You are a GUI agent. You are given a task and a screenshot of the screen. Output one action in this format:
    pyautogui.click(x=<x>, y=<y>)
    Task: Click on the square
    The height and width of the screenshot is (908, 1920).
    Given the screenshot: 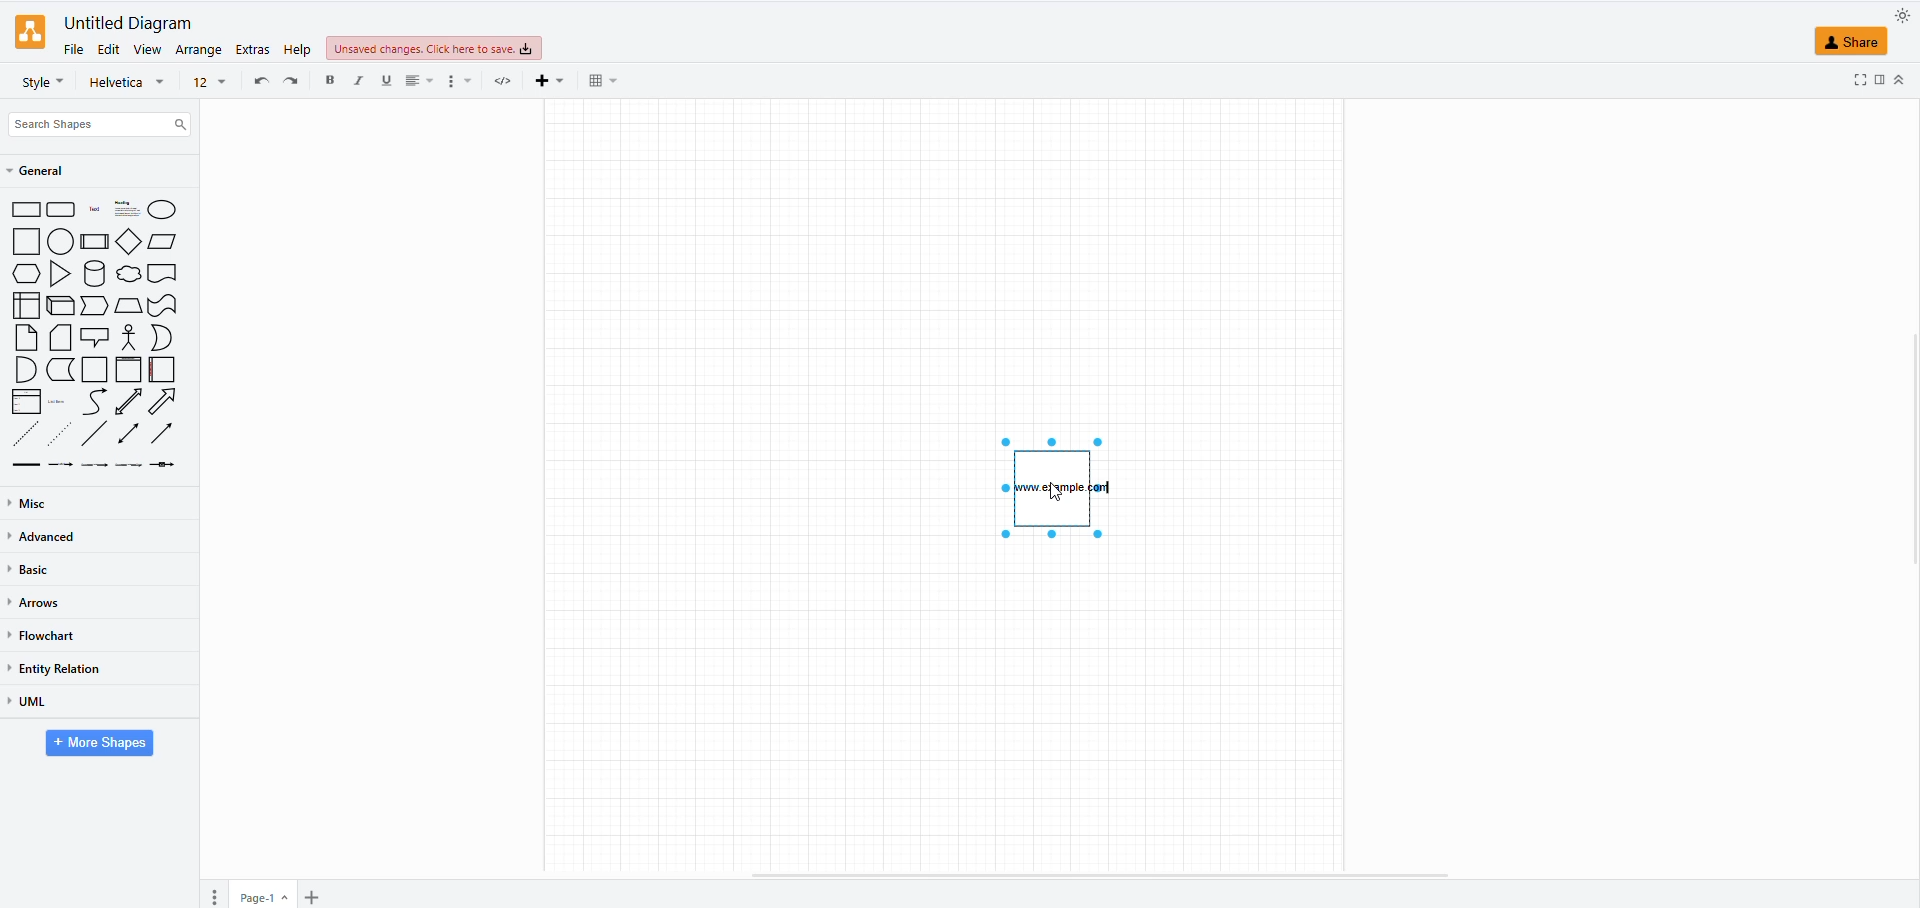 What is the action you would take?
    pyautogui.click(x=26, y=243)
    